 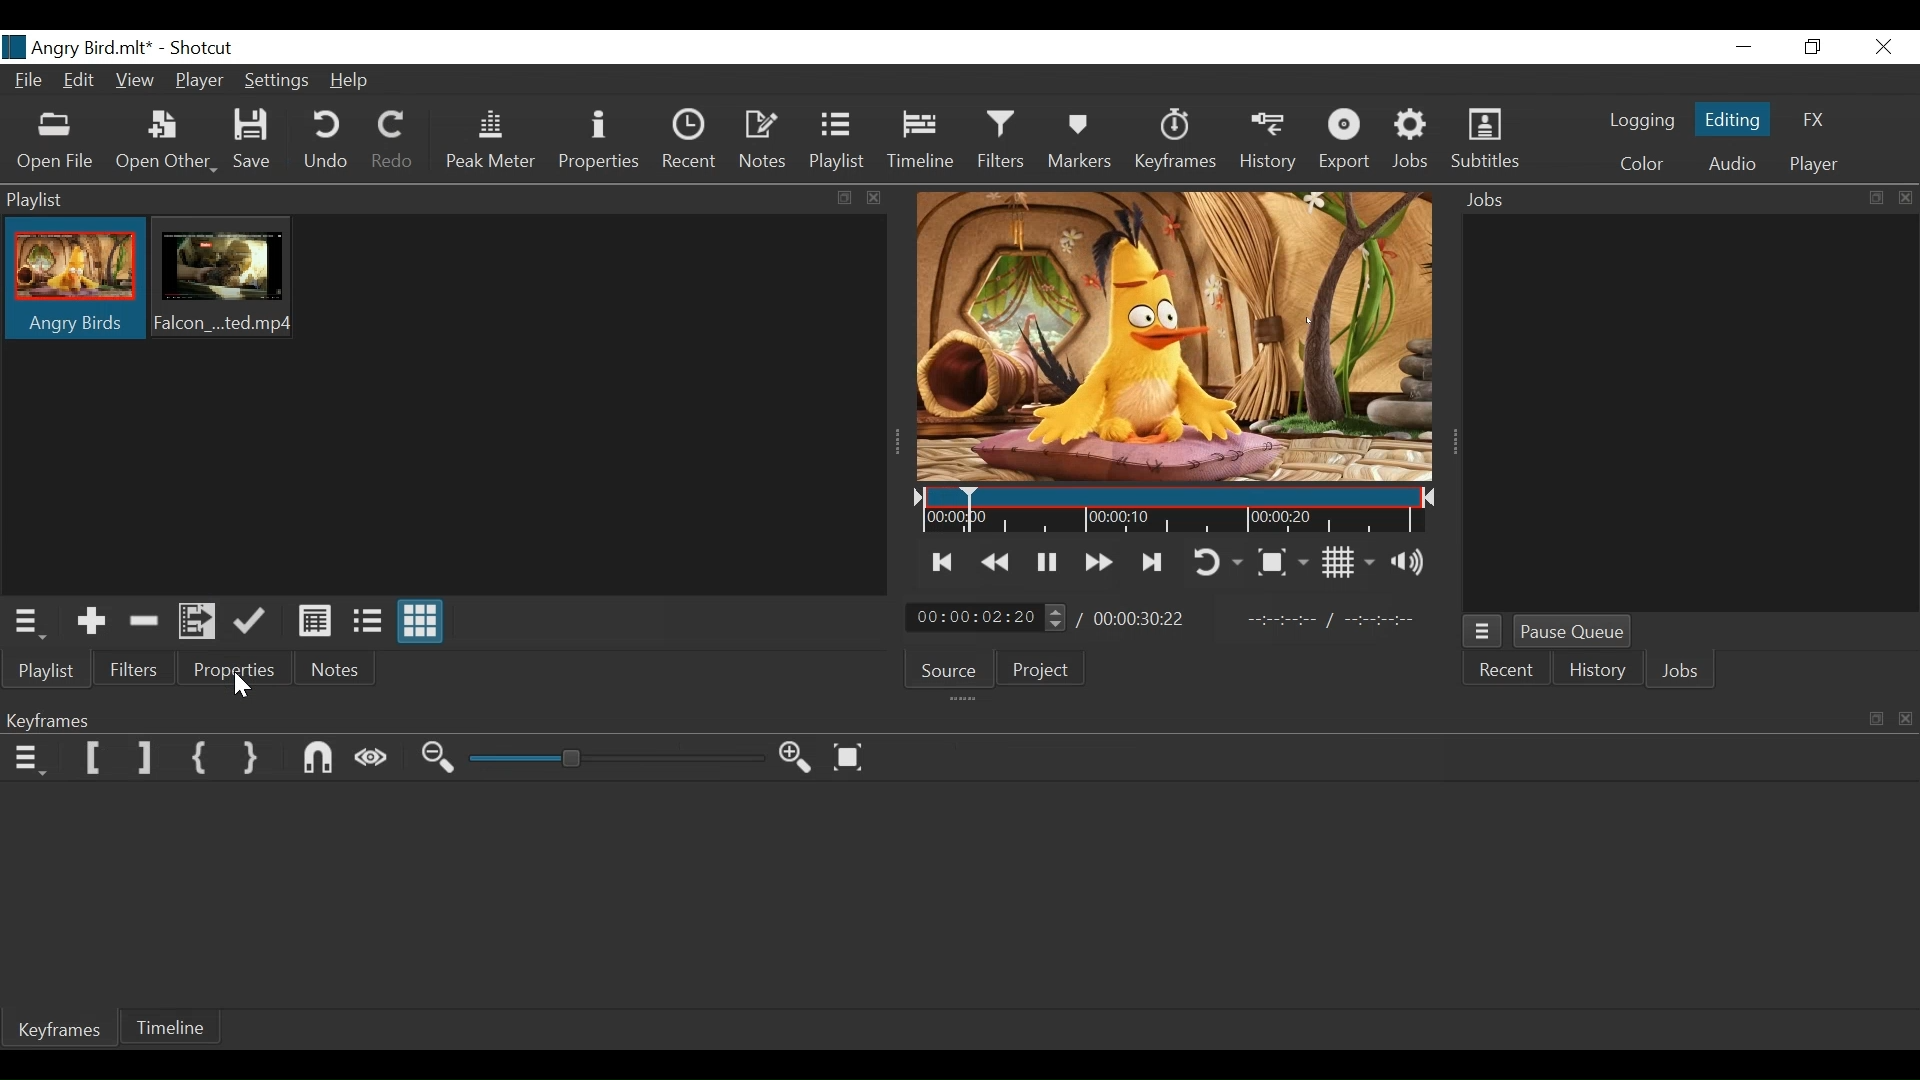 I want to click on History, so click(x=1267, y=143).